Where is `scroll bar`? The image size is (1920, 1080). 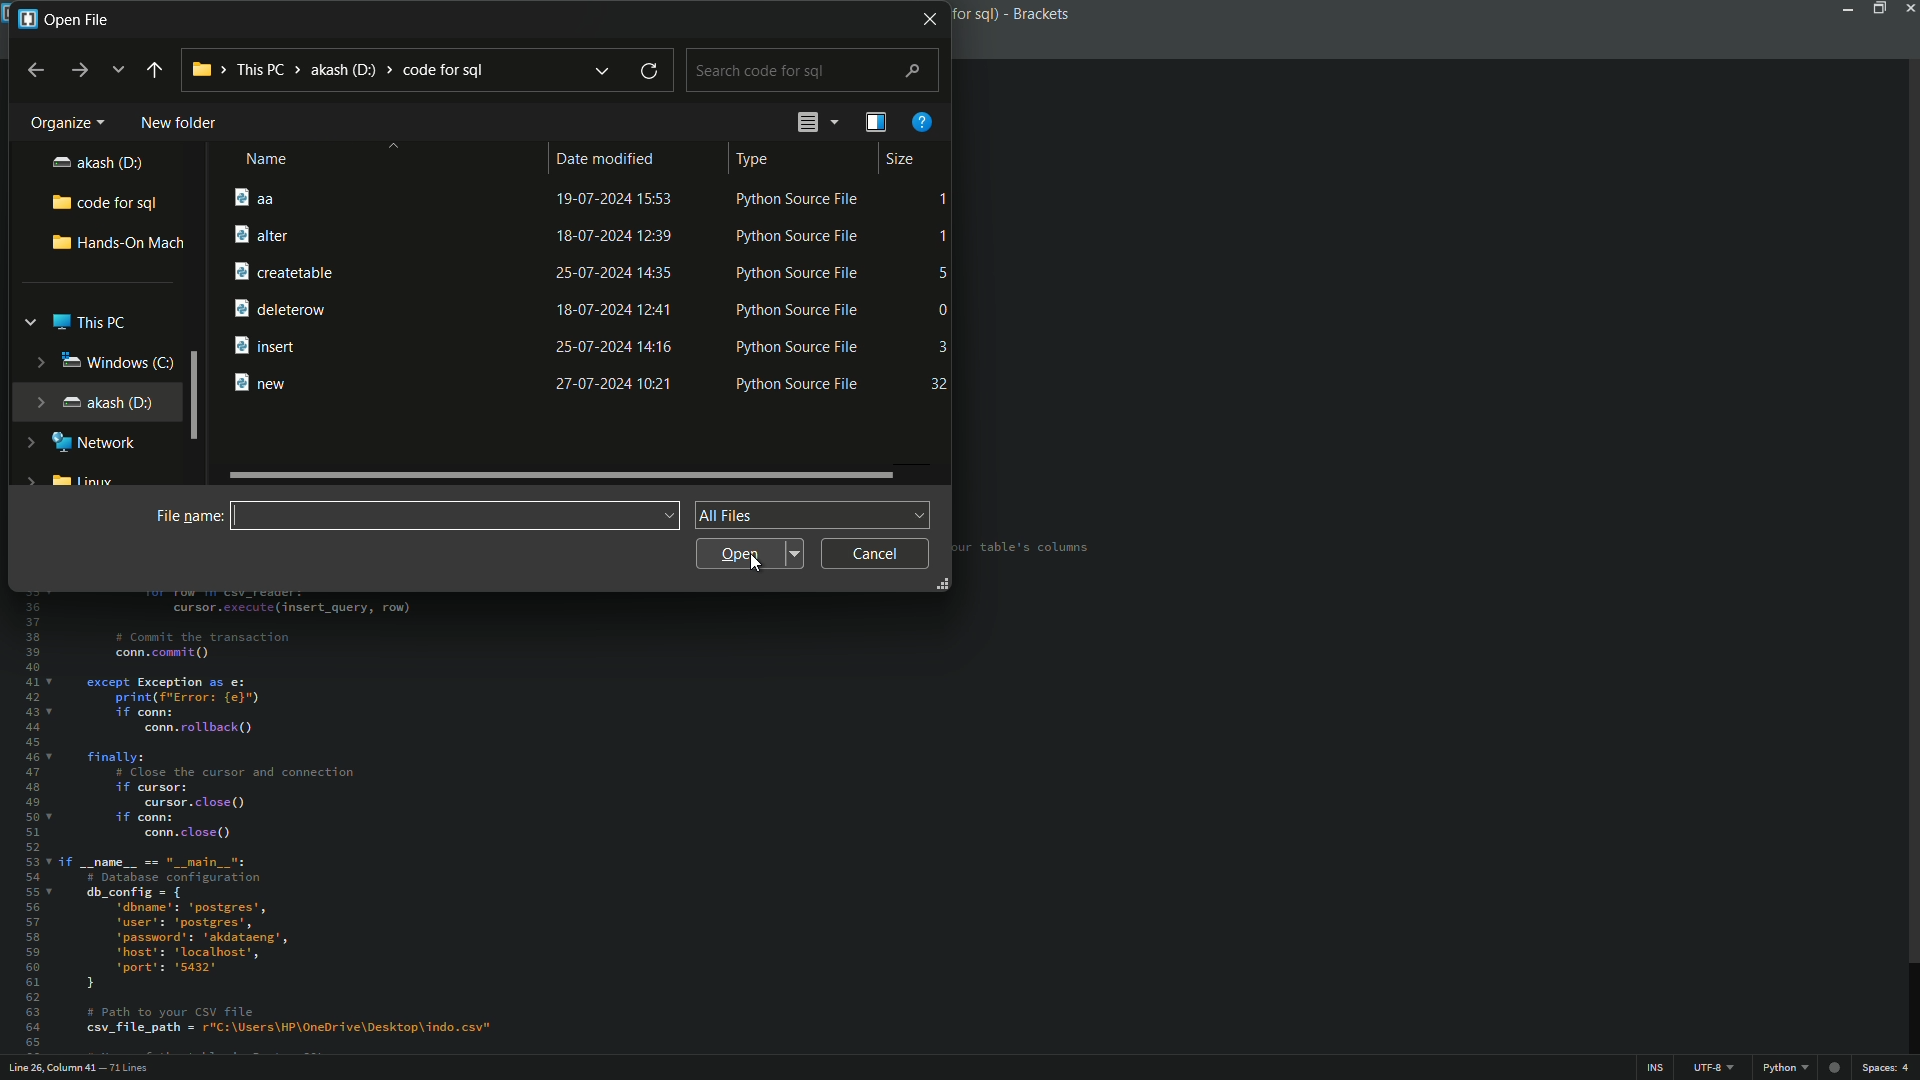 scroll bar is located at coordinates (565, 473).